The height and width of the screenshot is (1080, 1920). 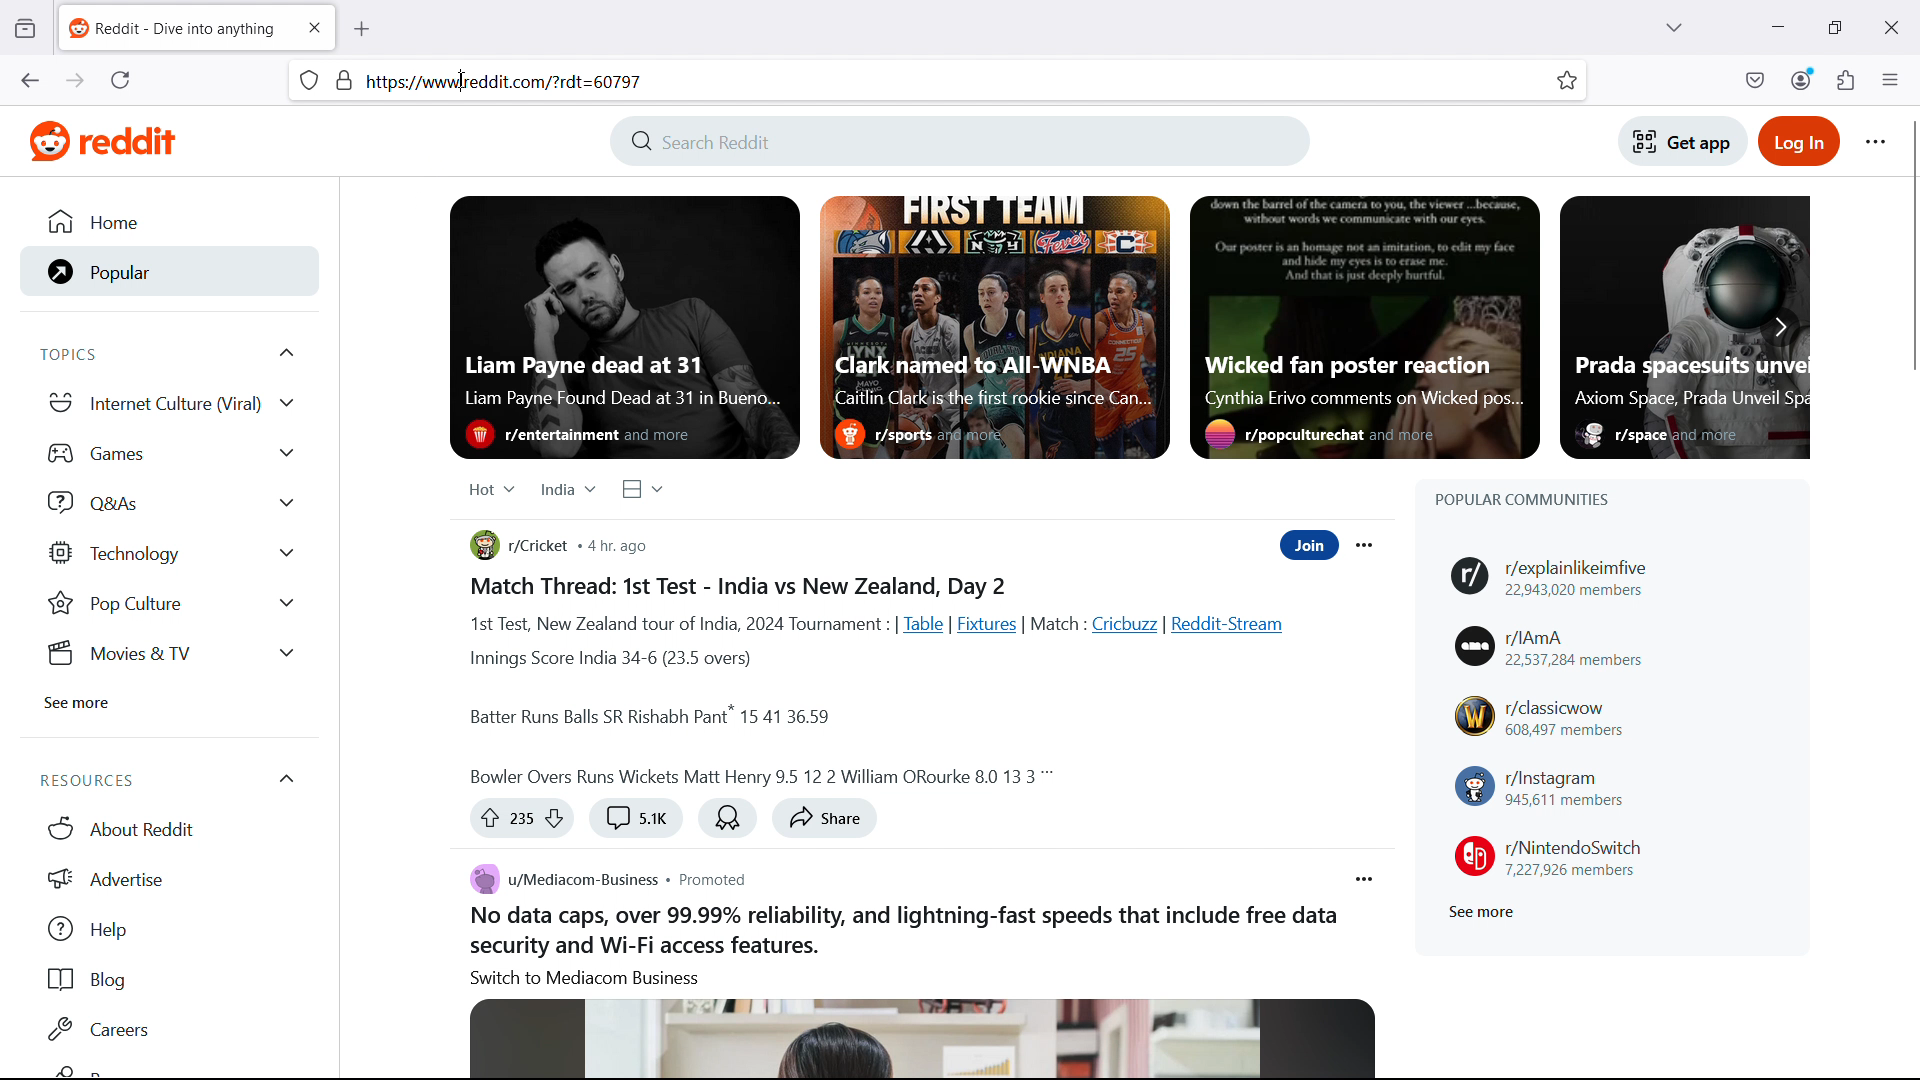 What do you see at coordinates (314, 27) in the screenshot?
I see `close tab` at bounding box center [314, 27].